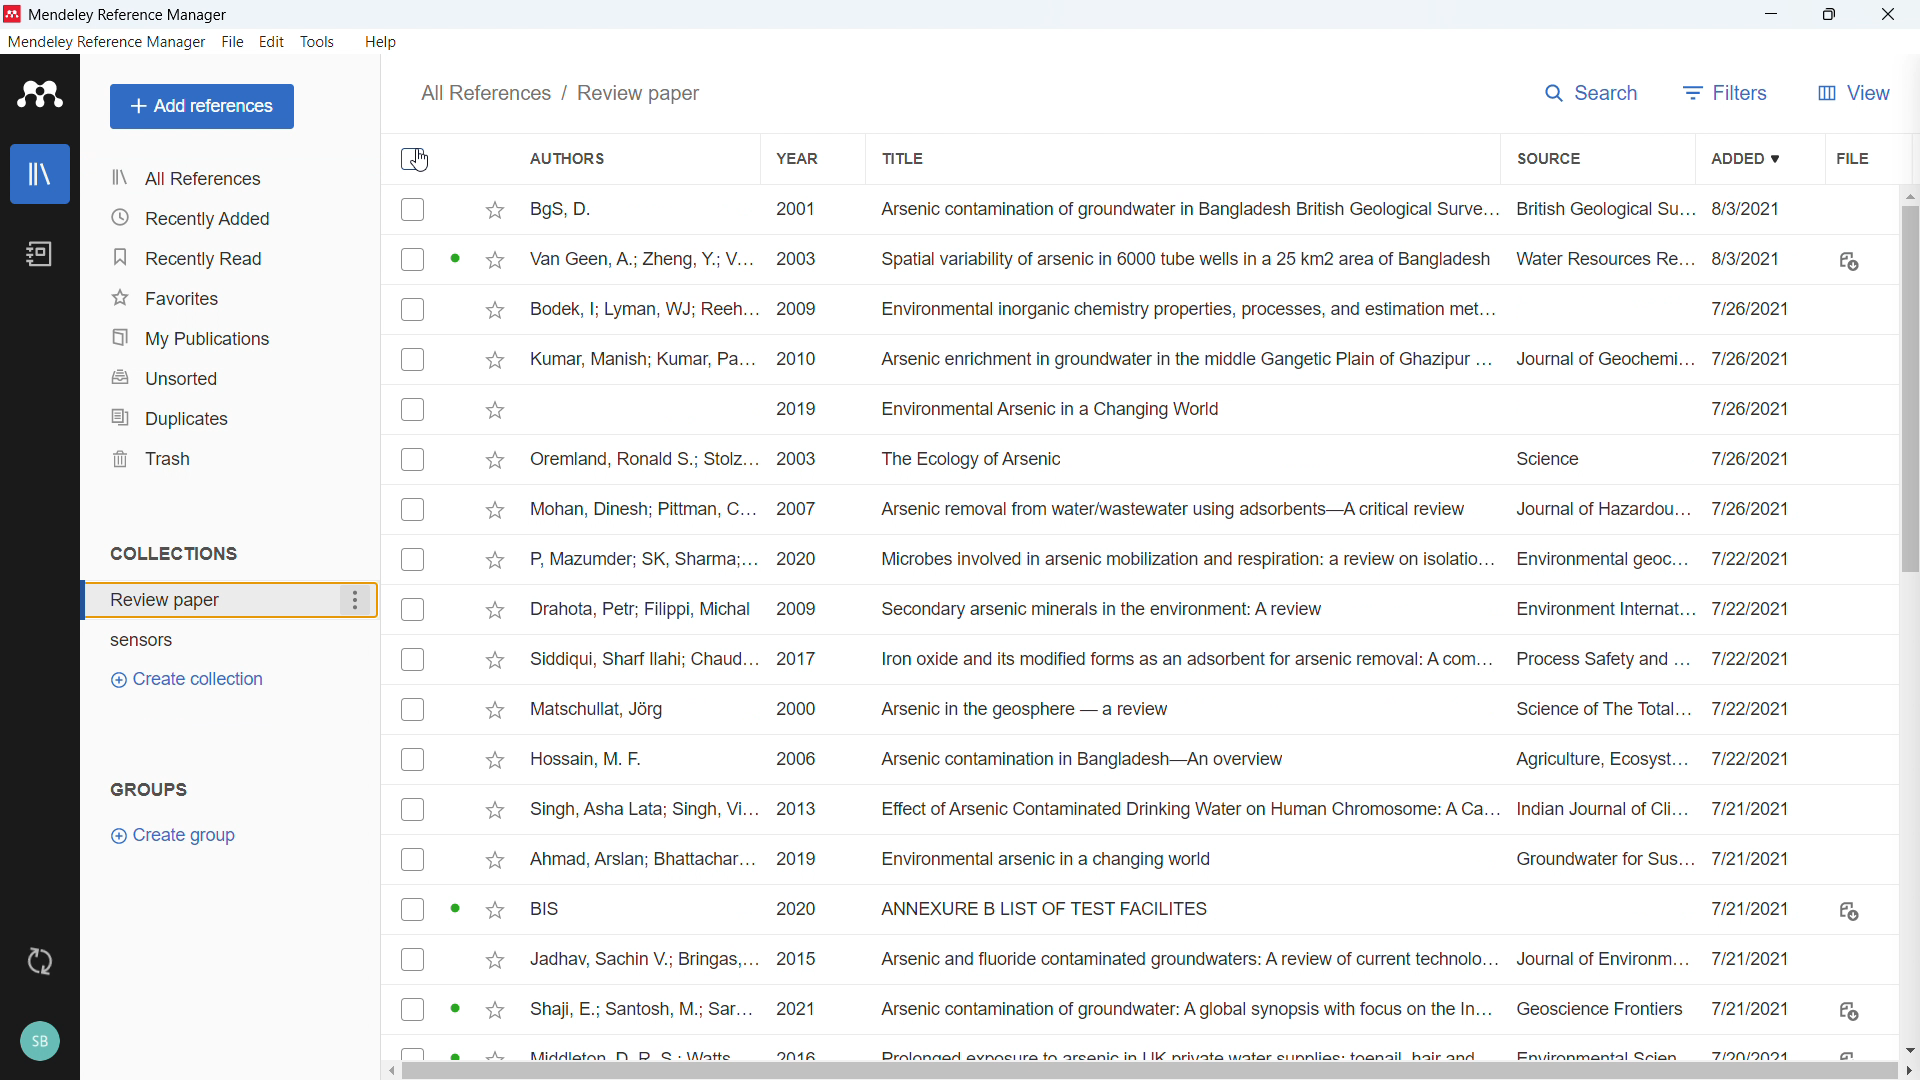  I want to click on Select respective publication, so click(413, 260).